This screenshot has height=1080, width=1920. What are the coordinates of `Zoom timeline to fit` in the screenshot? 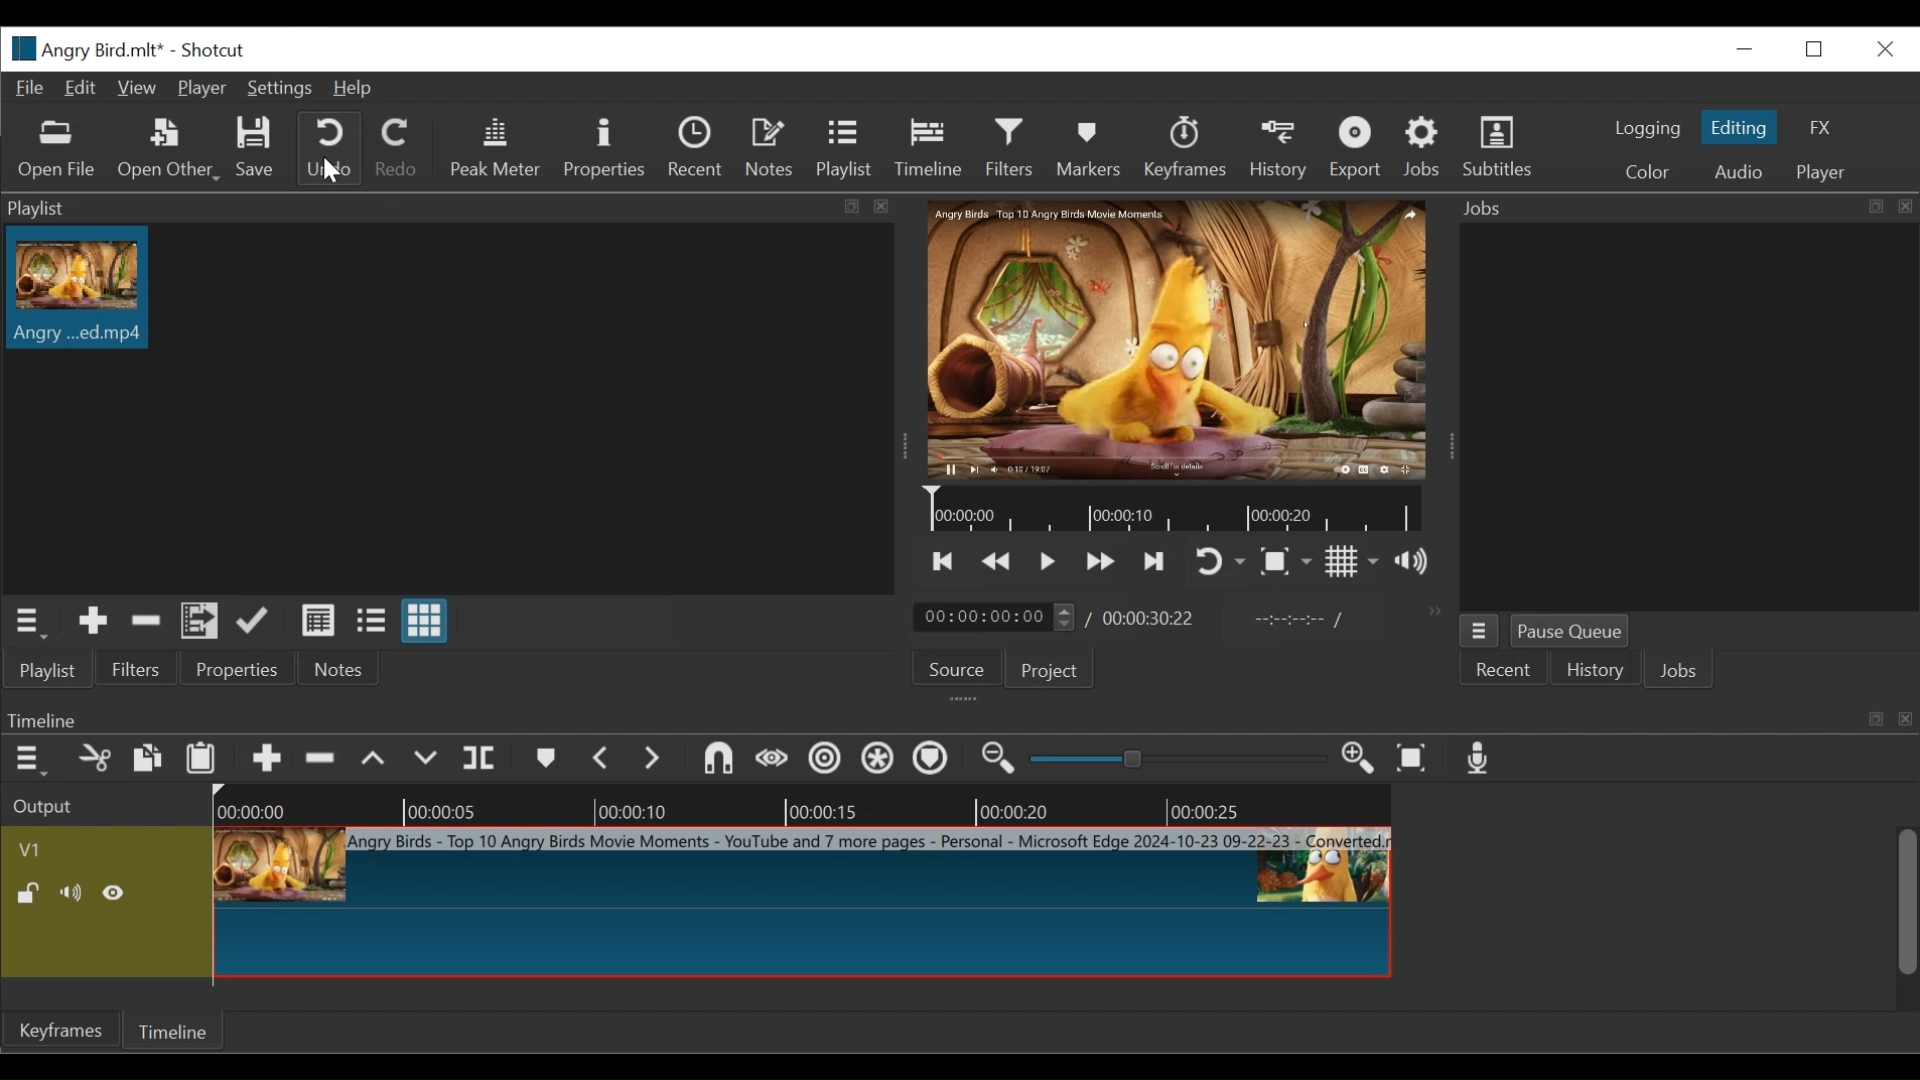 It's located at (1413, 760).